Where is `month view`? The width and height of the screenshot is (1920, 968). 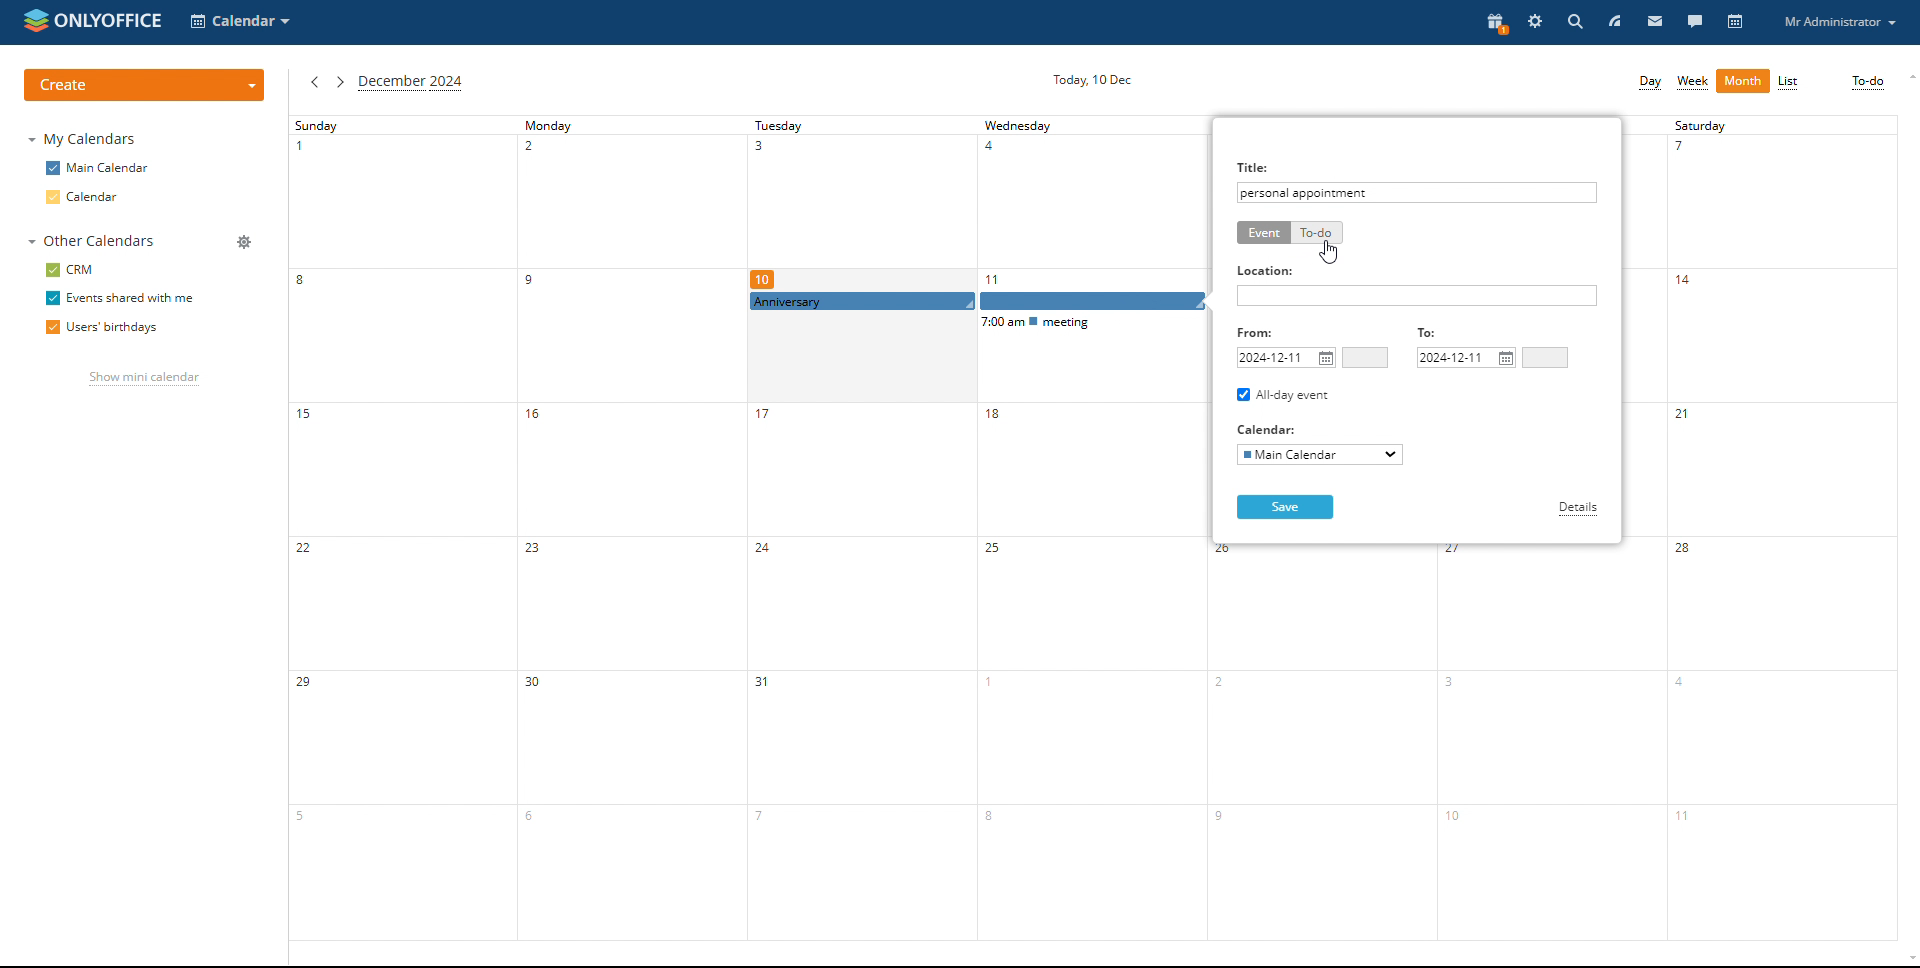 month view is located at coordinates (1743, 81).